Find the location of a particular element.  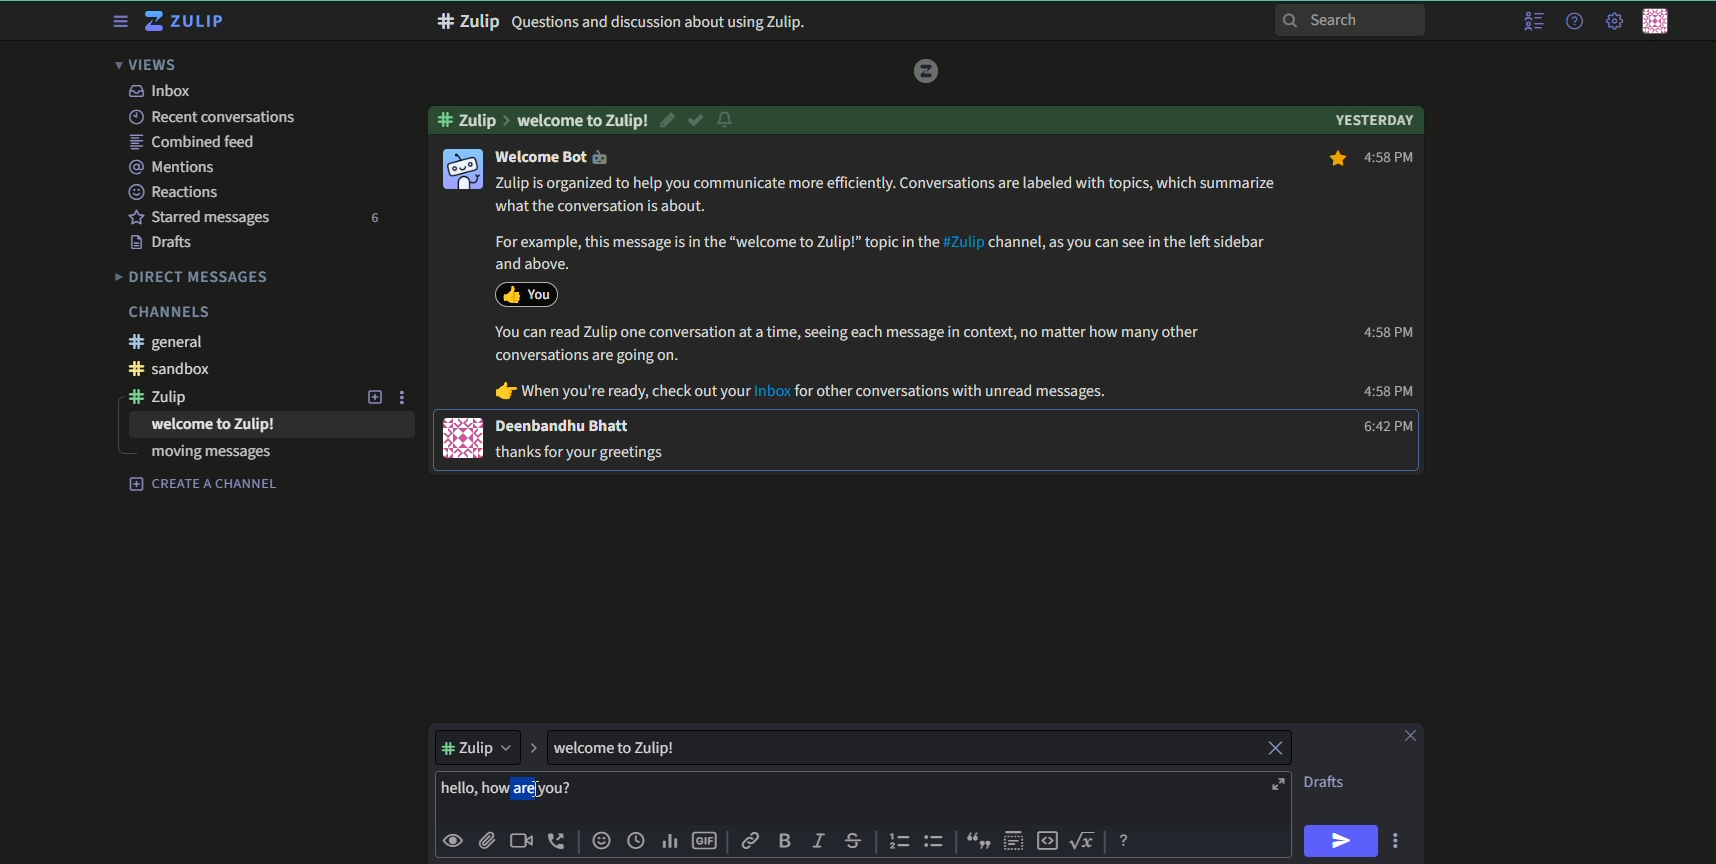

4:58 PM is located at coordinates (1386, 332).